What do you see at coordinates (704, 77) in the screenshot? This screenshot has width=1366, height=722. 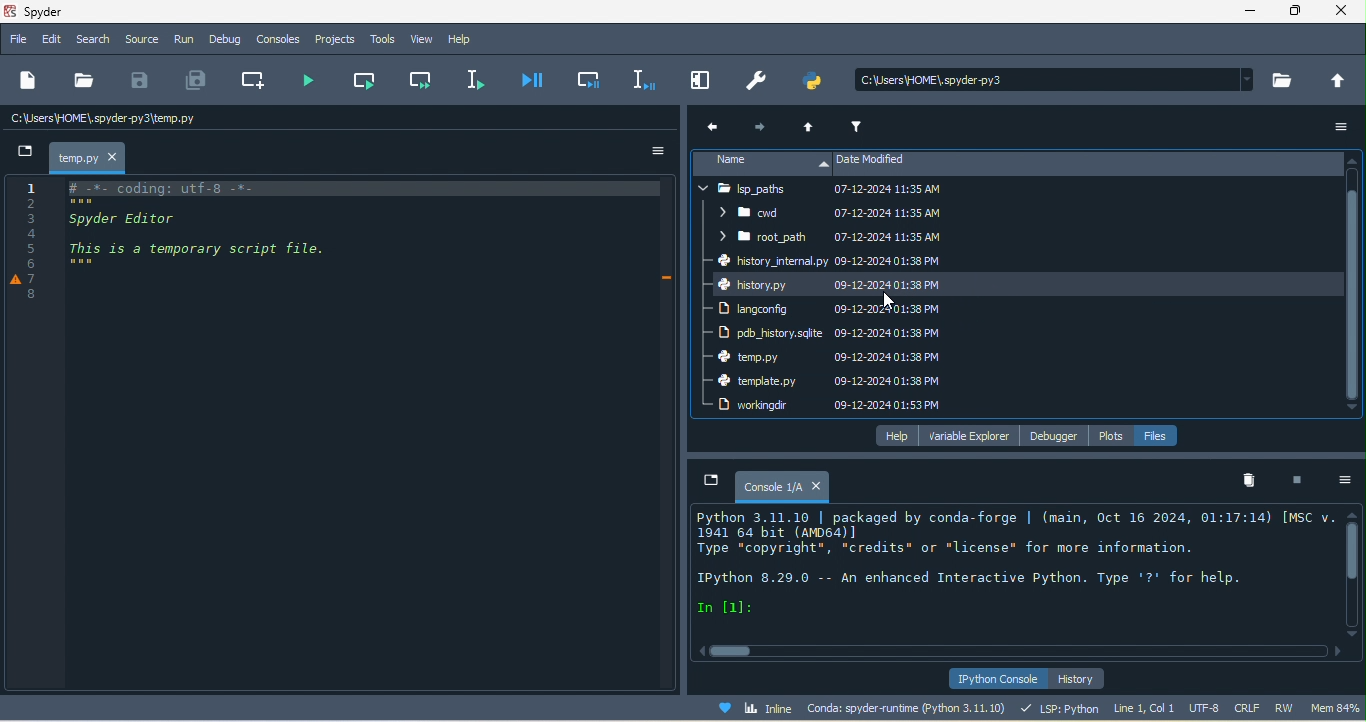 I see `maximize current pane` at bounding box center [704, 77].